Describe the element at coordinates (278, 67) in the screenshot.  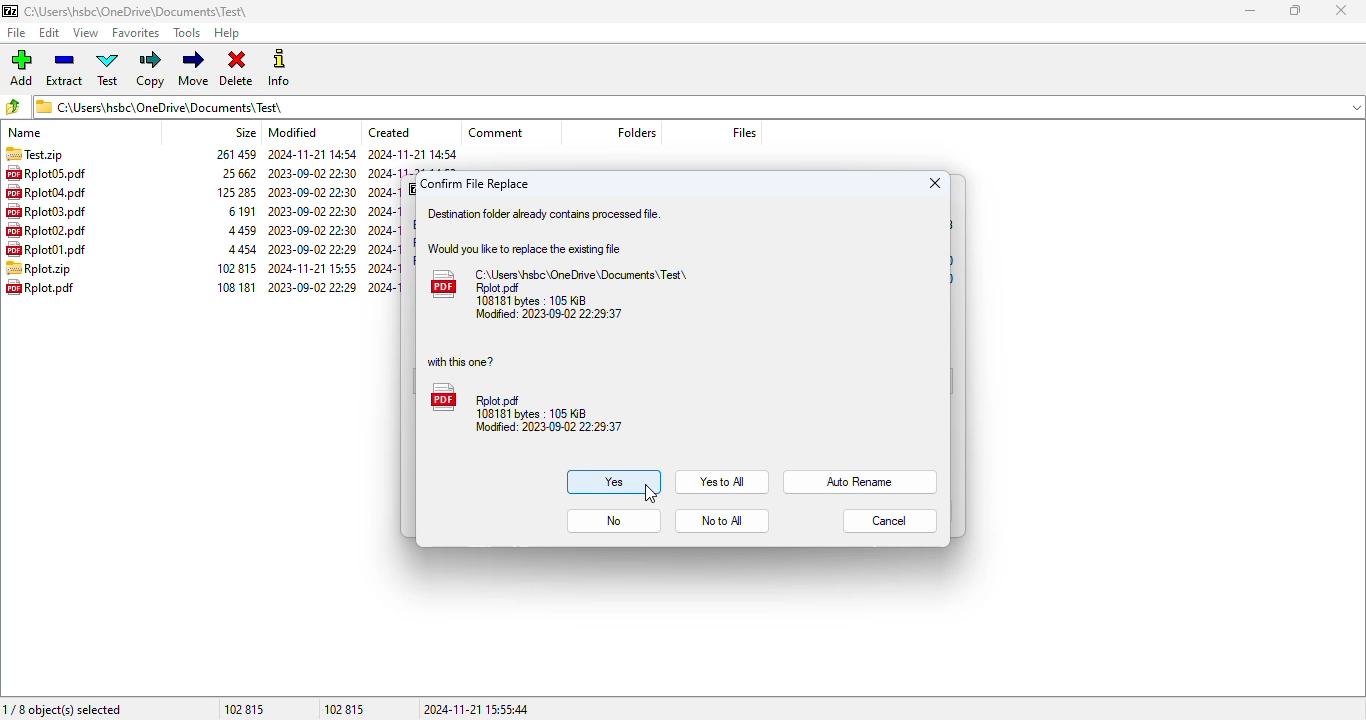
I see `info` at that location.